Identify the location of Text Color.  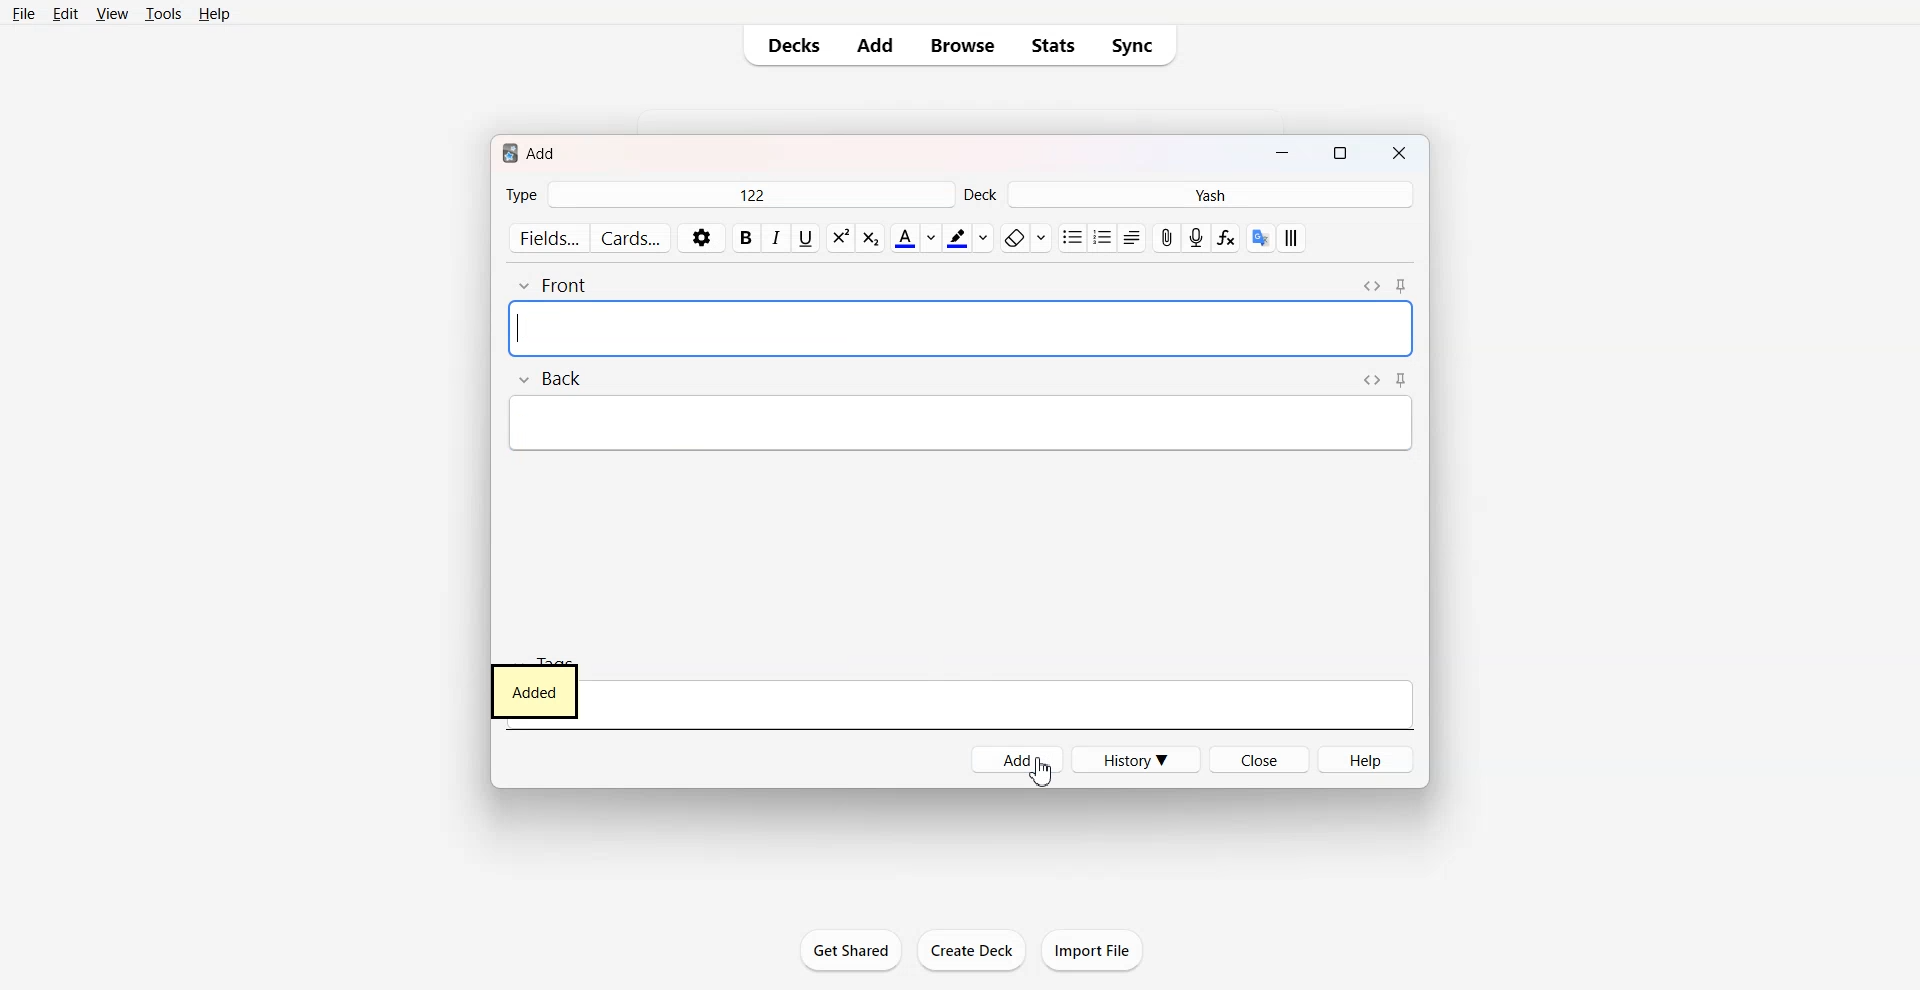
(915, 237).